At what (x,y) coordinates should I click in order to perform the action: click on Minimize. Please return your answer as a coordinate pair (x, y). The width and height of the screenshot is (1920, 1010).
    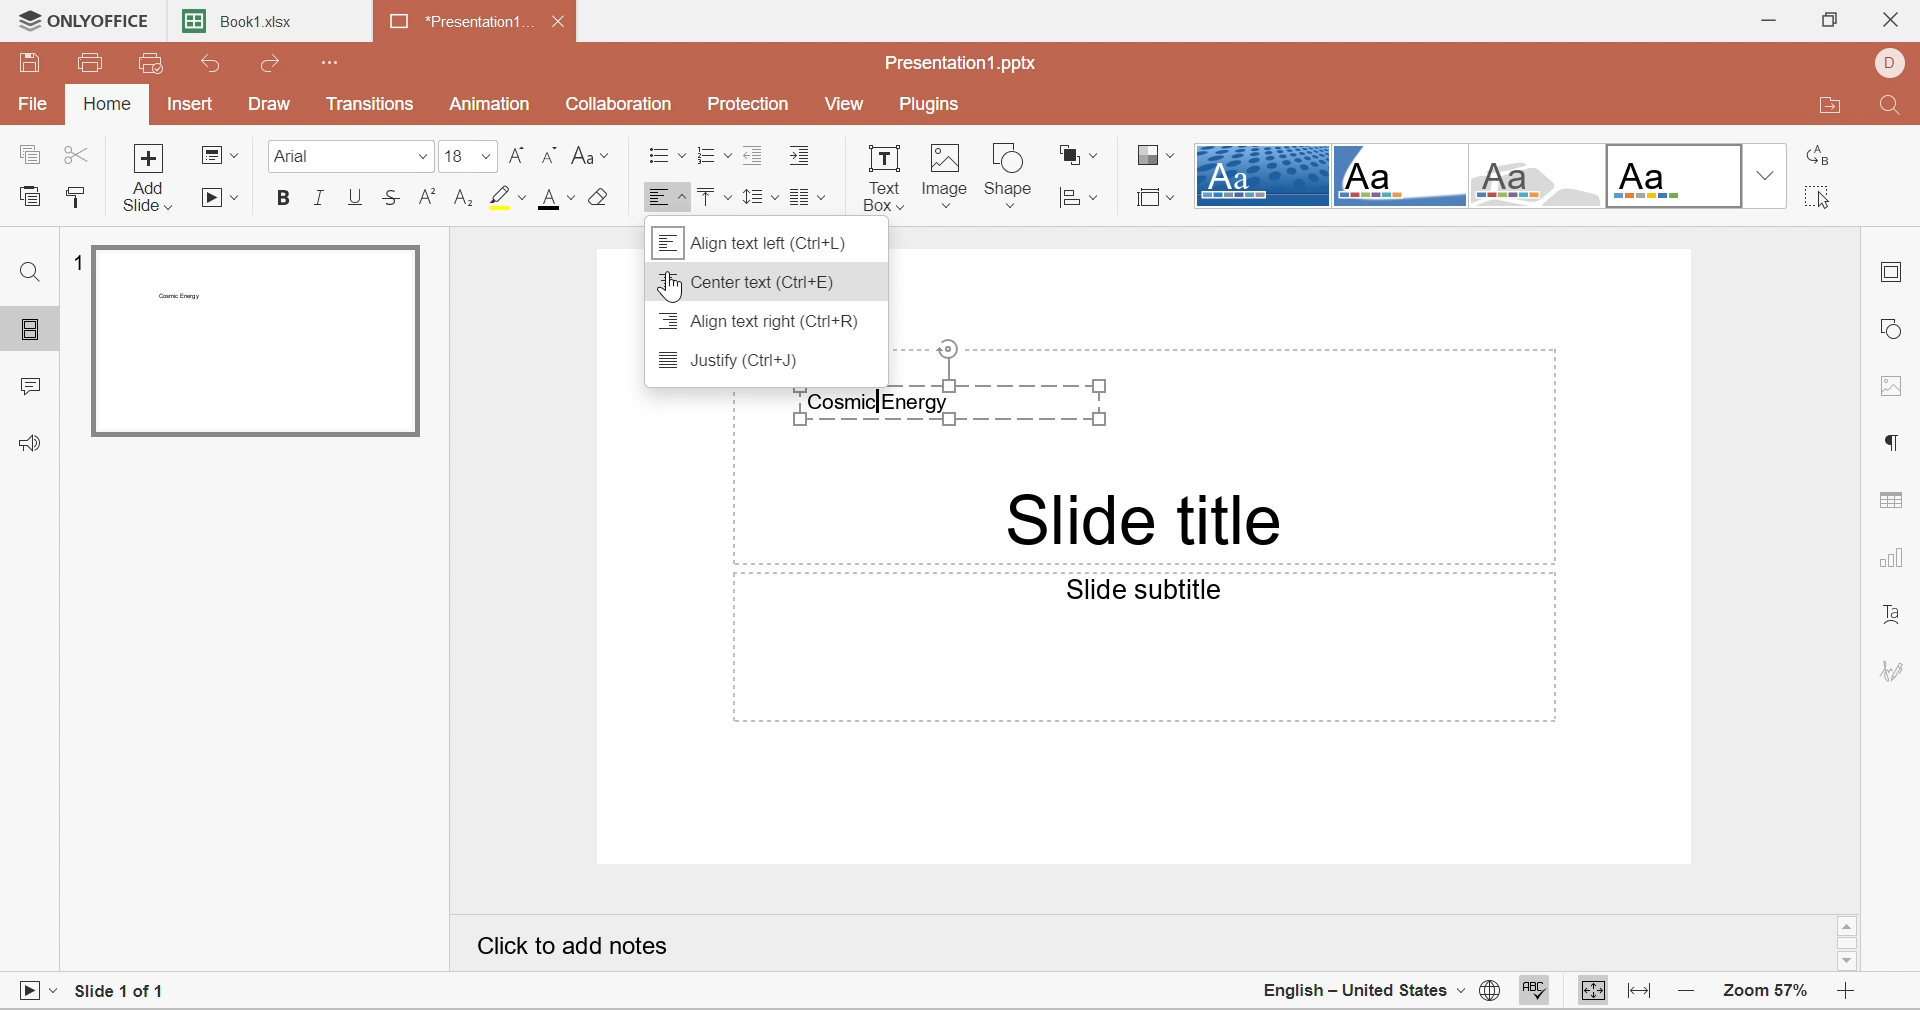
    Looking at the image, I should click on (1766, 21).